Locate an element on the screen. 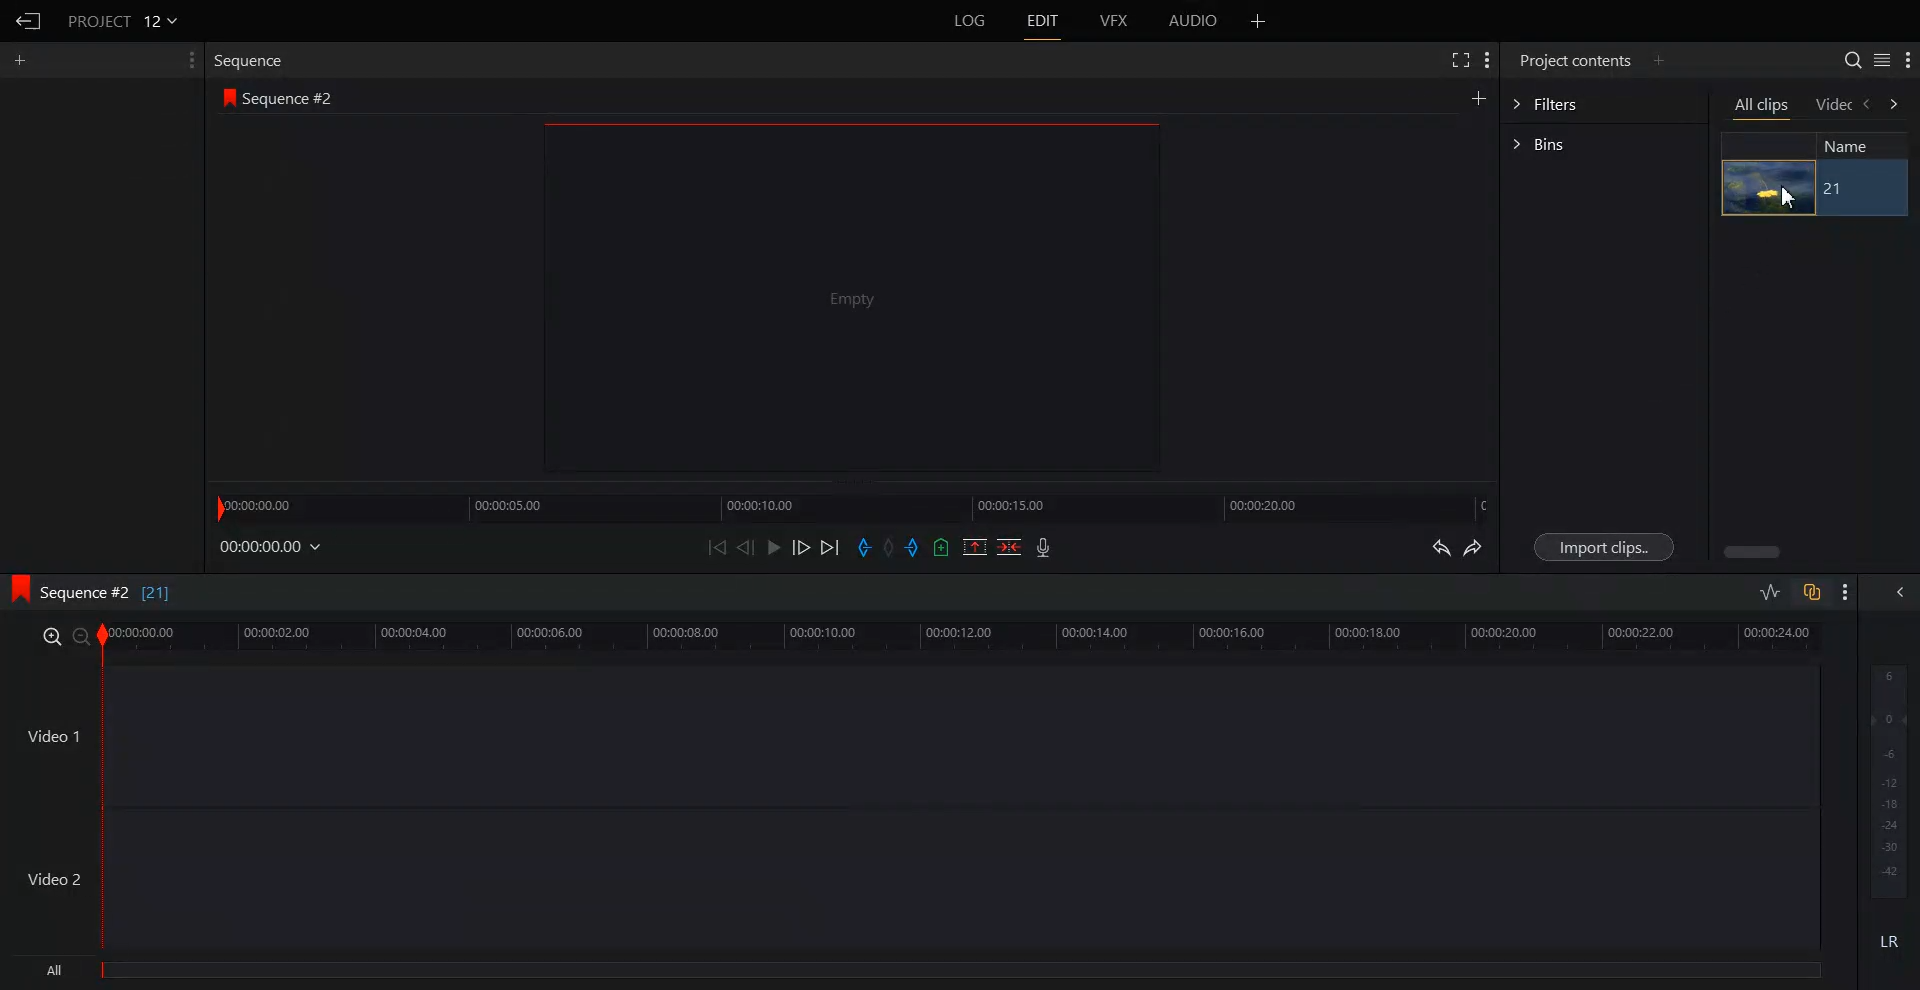  All is located at coordinates (923, 973).